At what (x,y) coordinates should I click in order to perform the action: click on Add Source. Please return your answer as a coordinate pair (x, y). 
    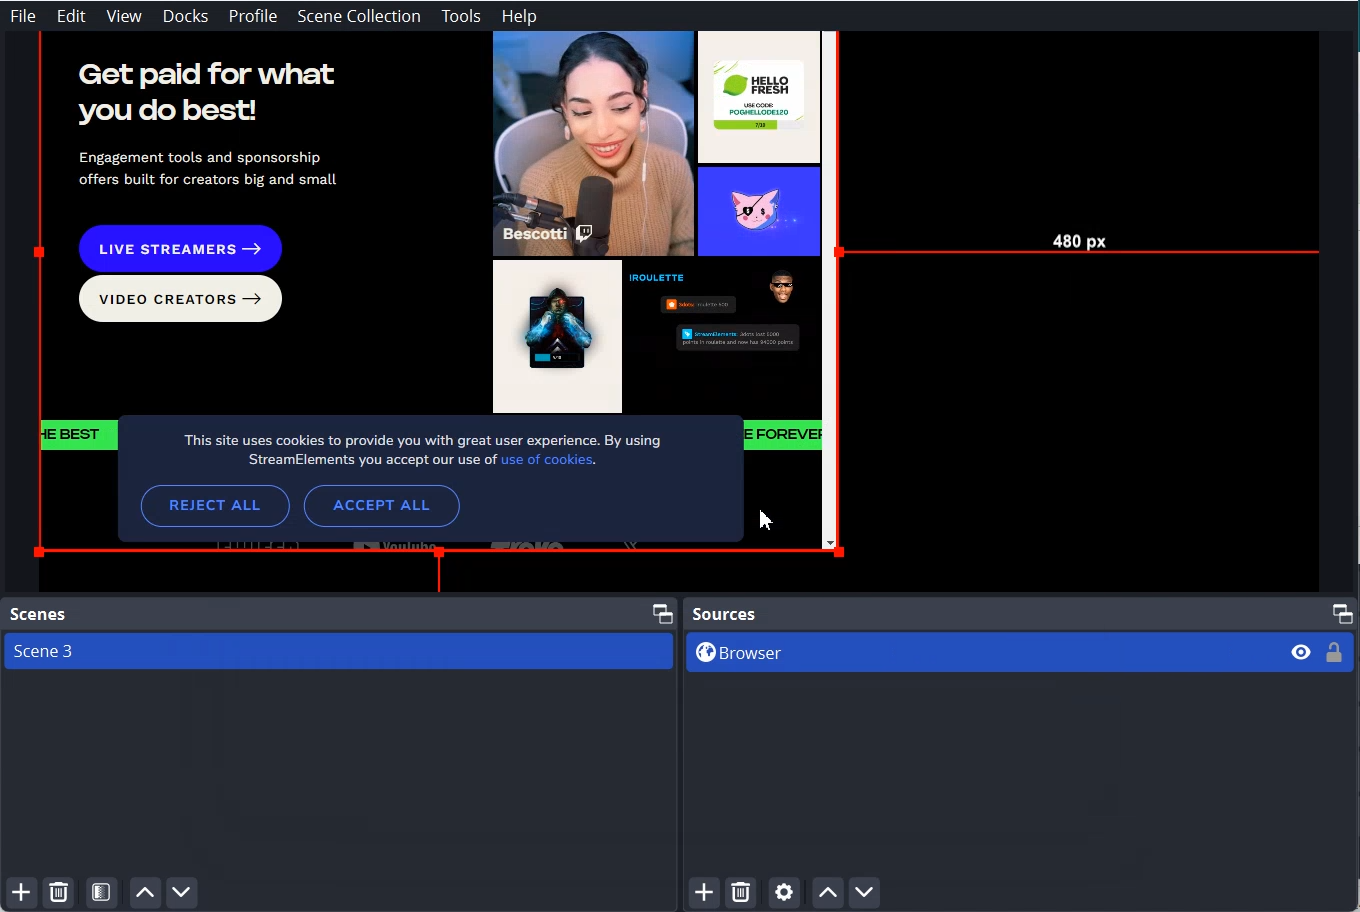
    Looking at the image, I should click on (706, 893).